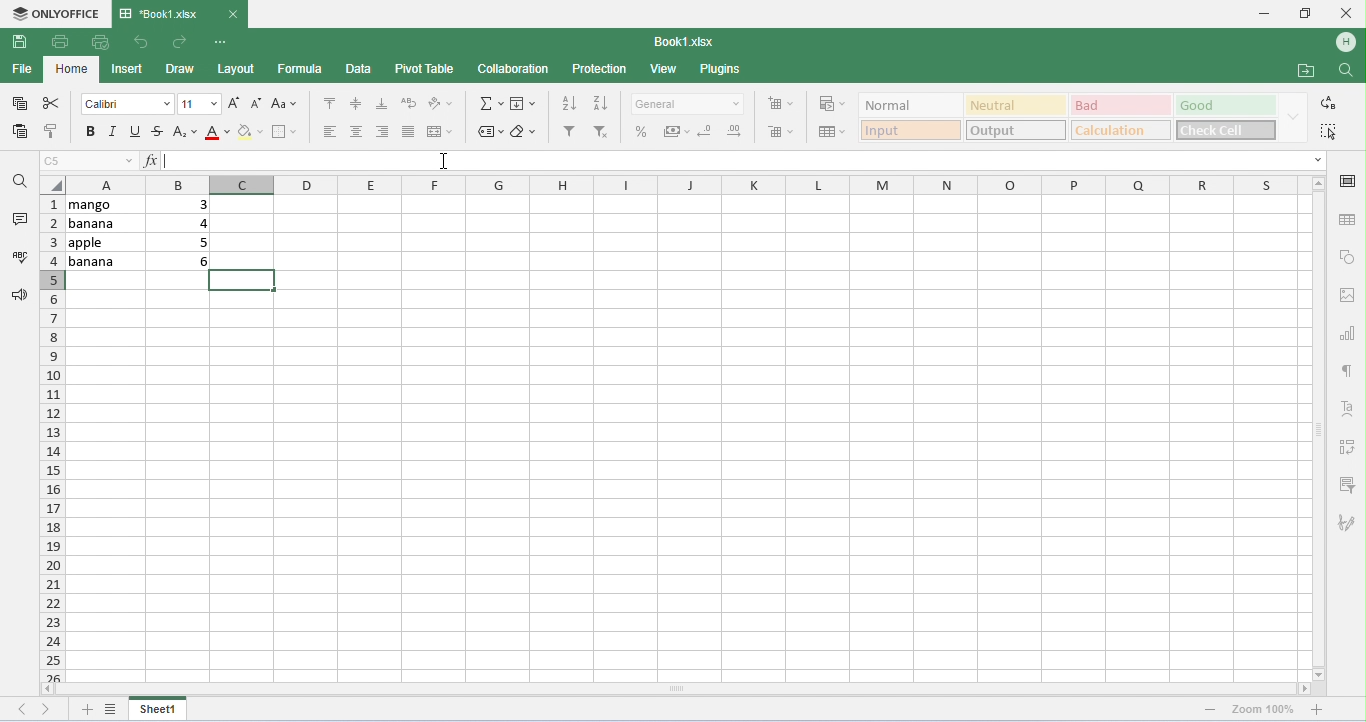 The image size is (1366, 722). I want to click on protection, so click(599, 69).